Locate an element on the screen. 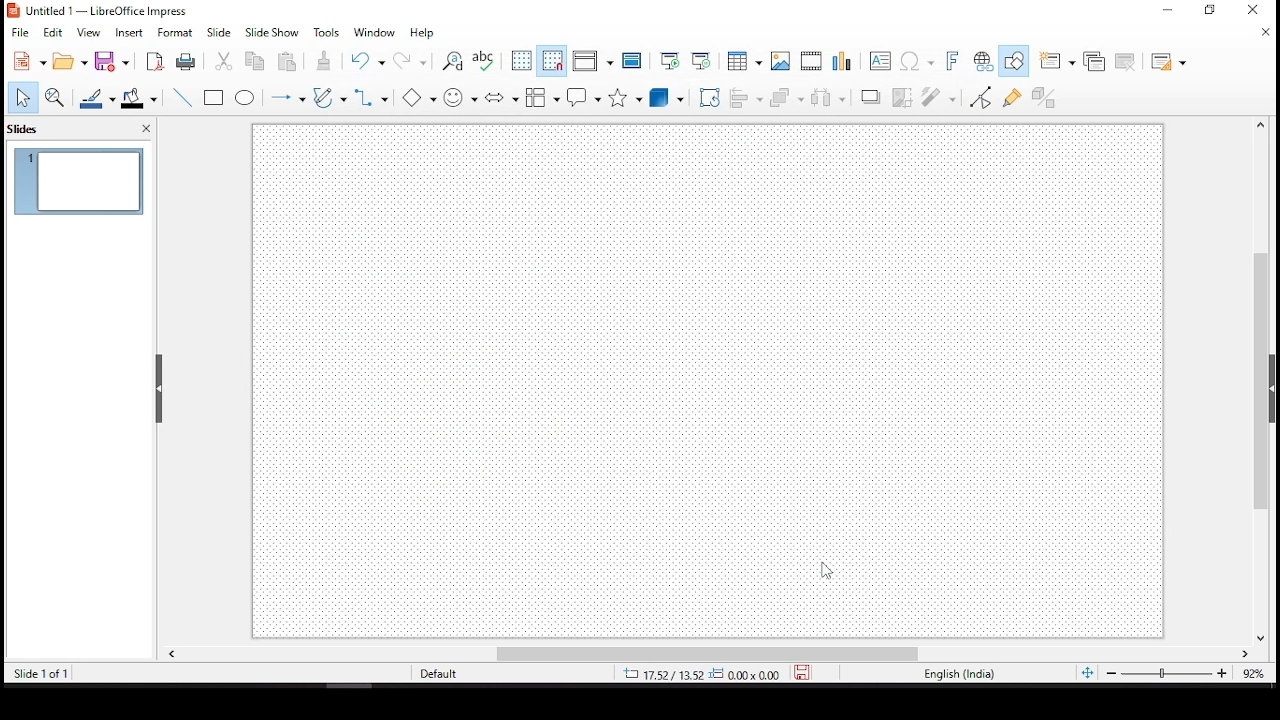  format is located at coordinates (175, 33).